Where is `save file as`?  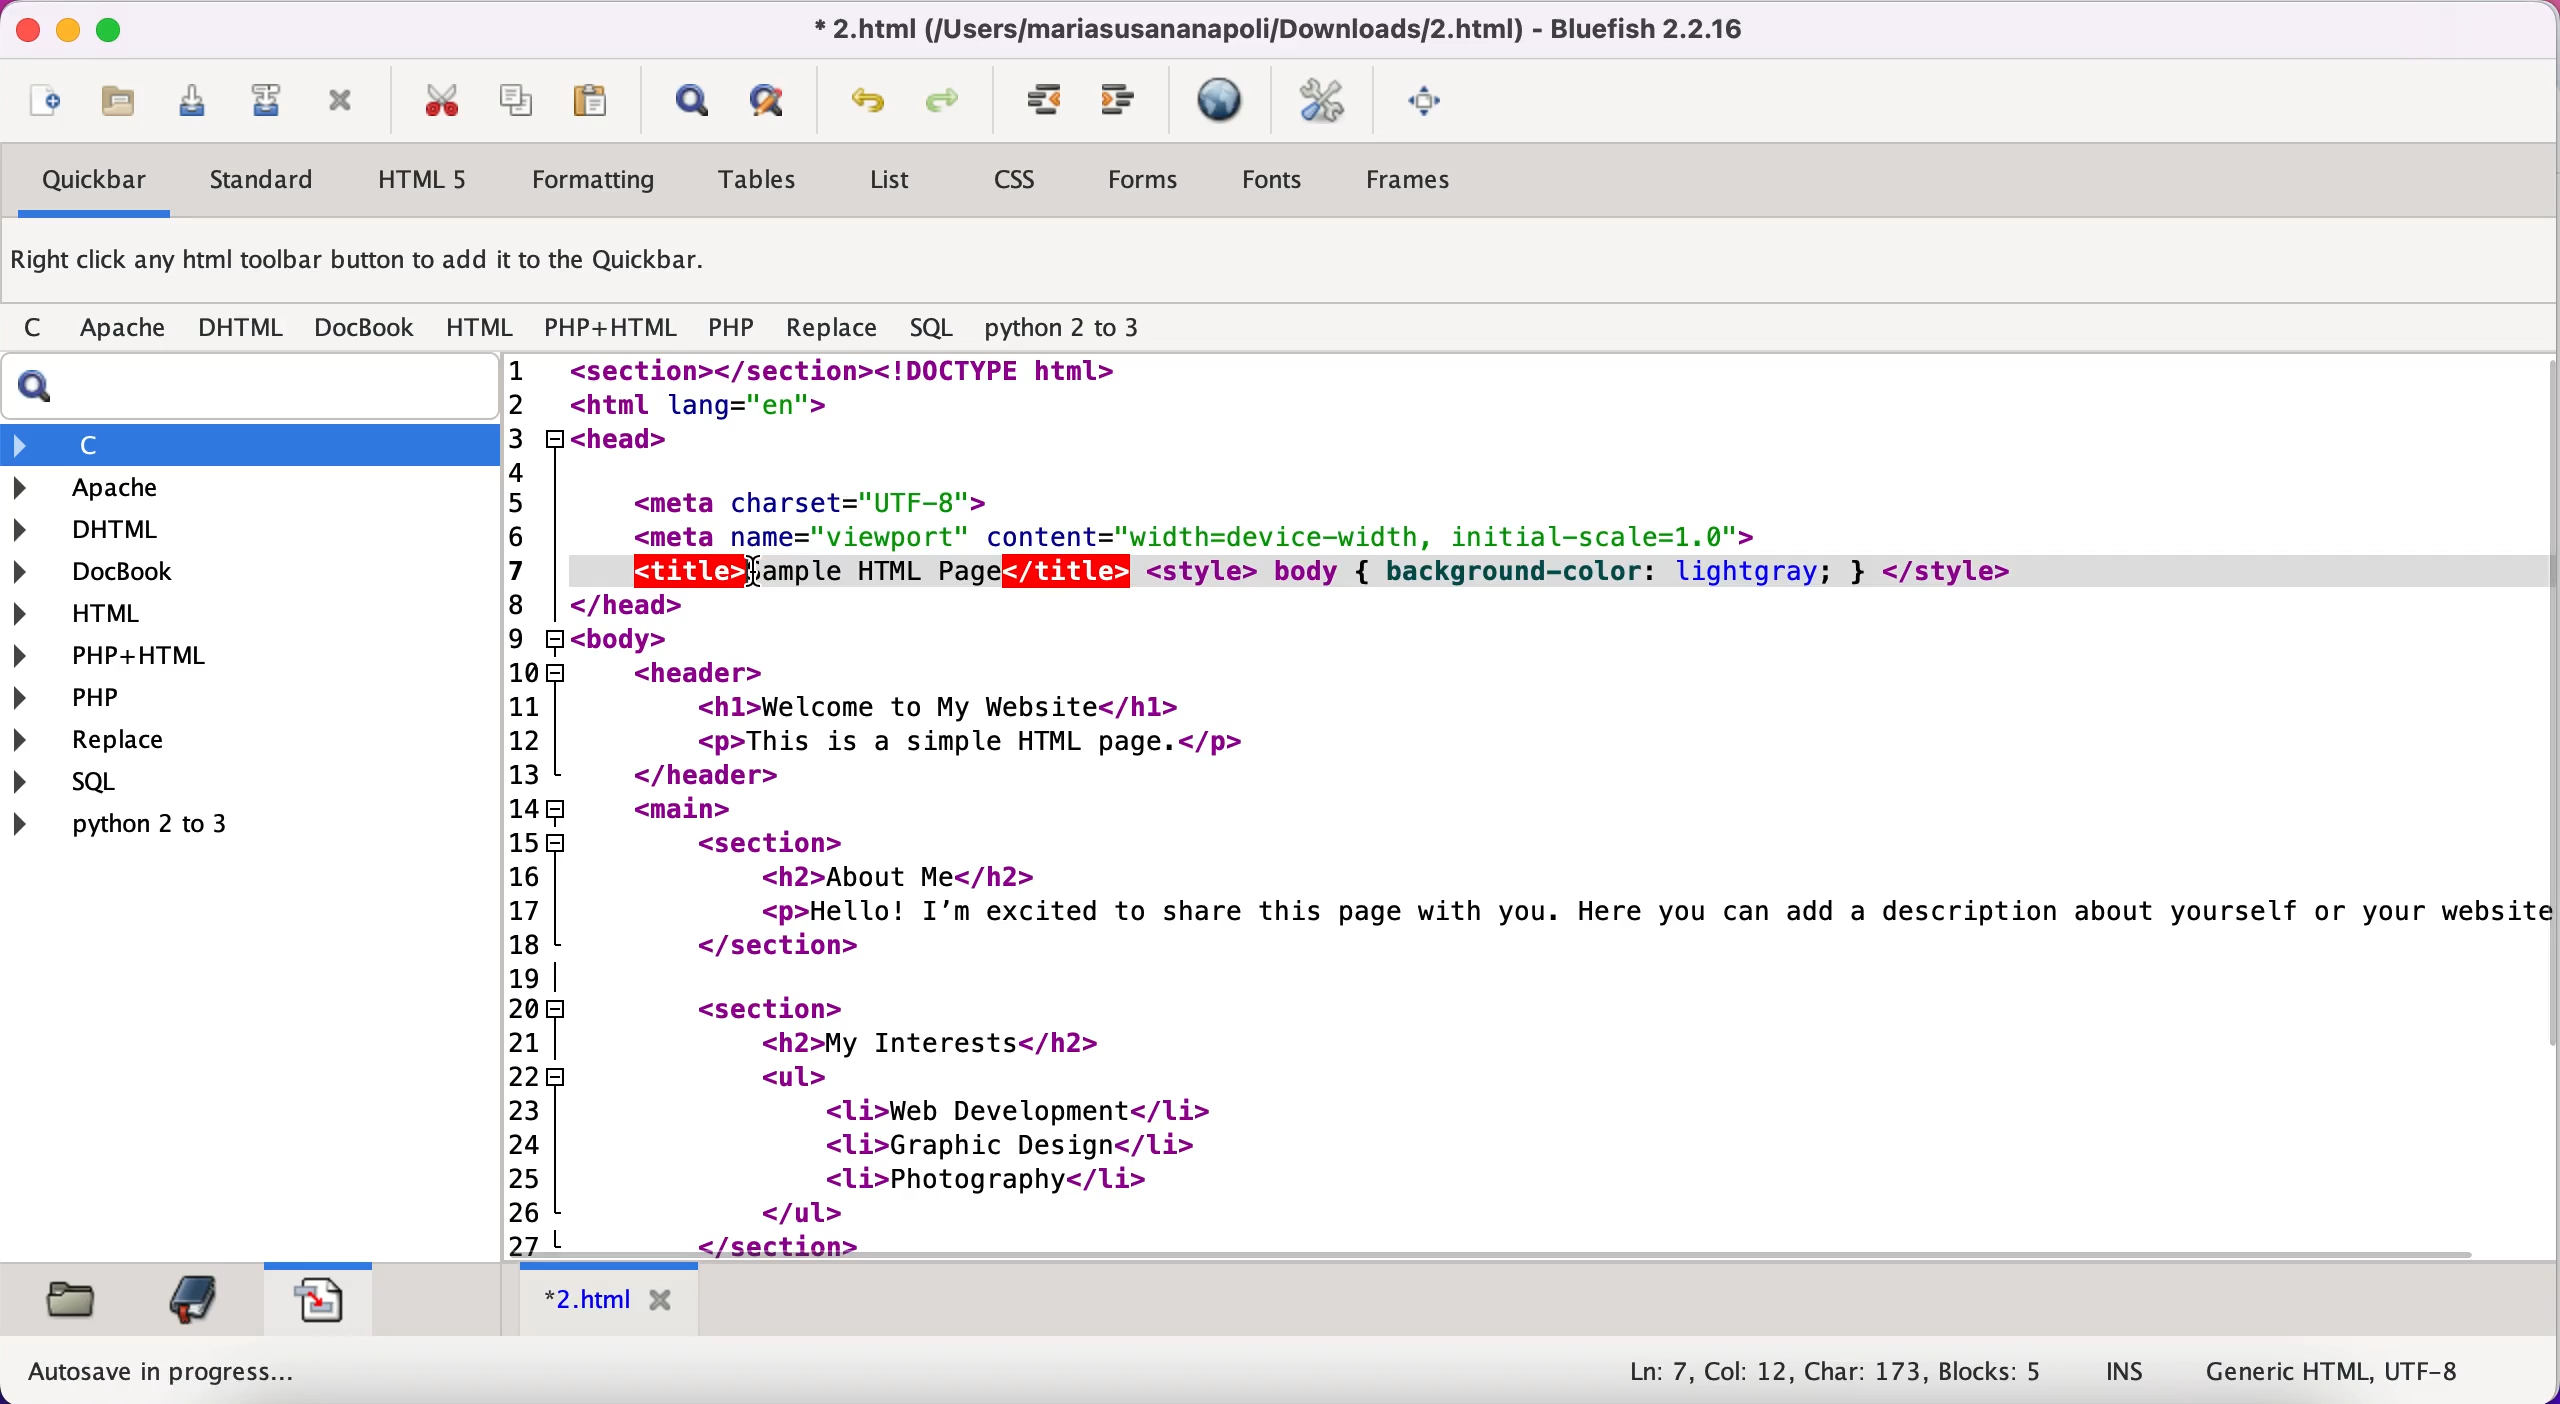 save file as is located at coordinates (264, 101).